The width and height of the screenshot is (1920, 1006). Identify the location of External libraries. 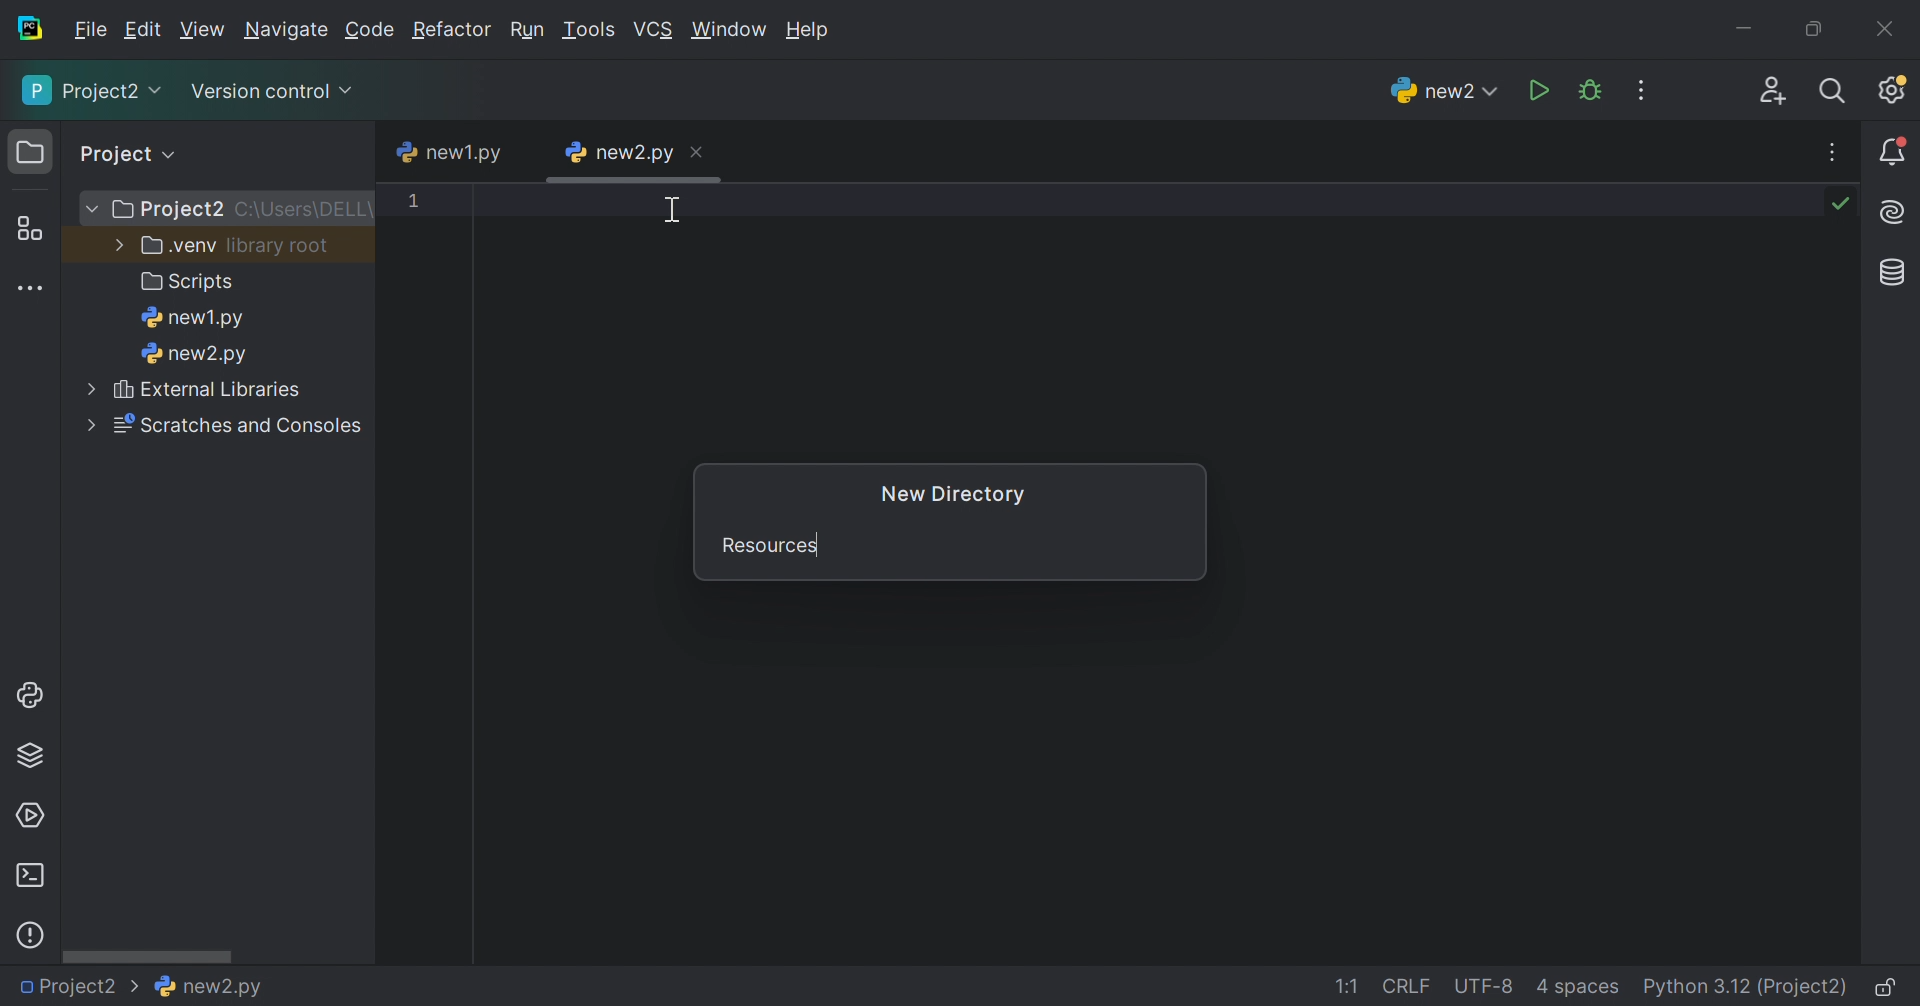
(210, 390).